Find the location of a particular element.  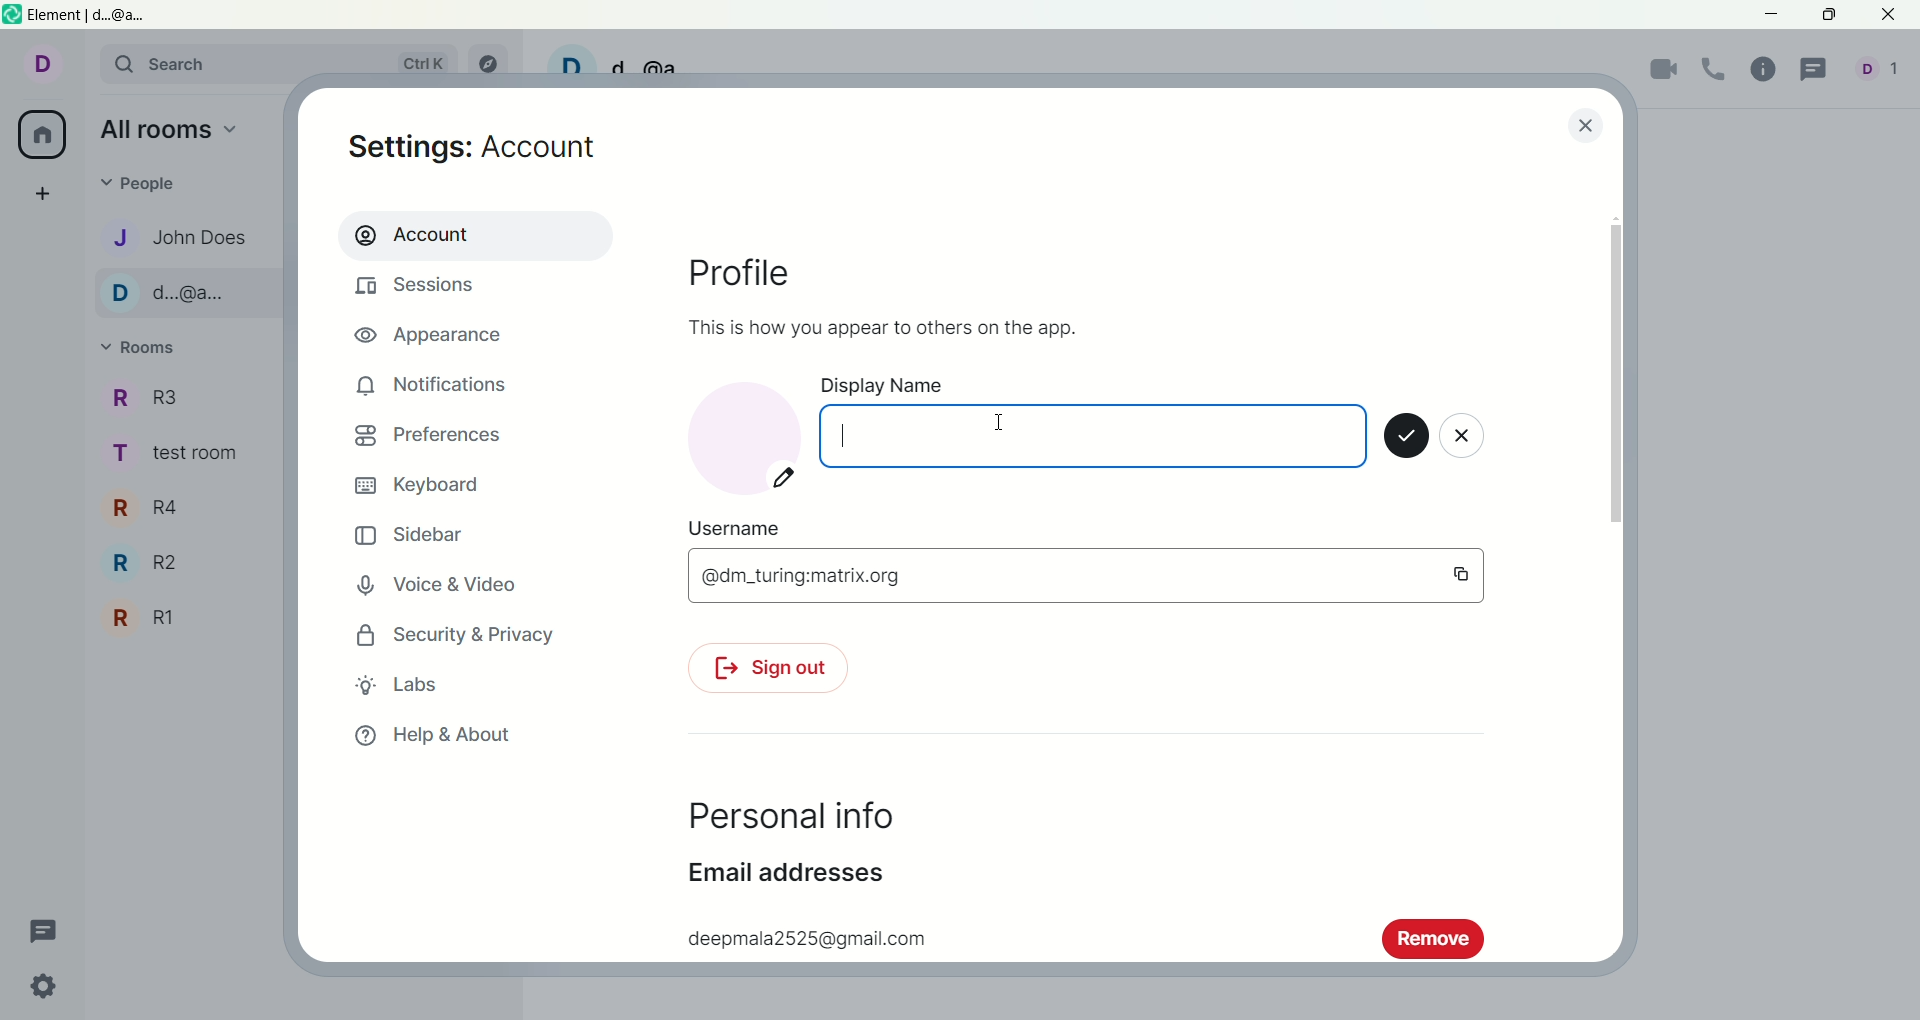

create a space is located at coordinates (49, 195).